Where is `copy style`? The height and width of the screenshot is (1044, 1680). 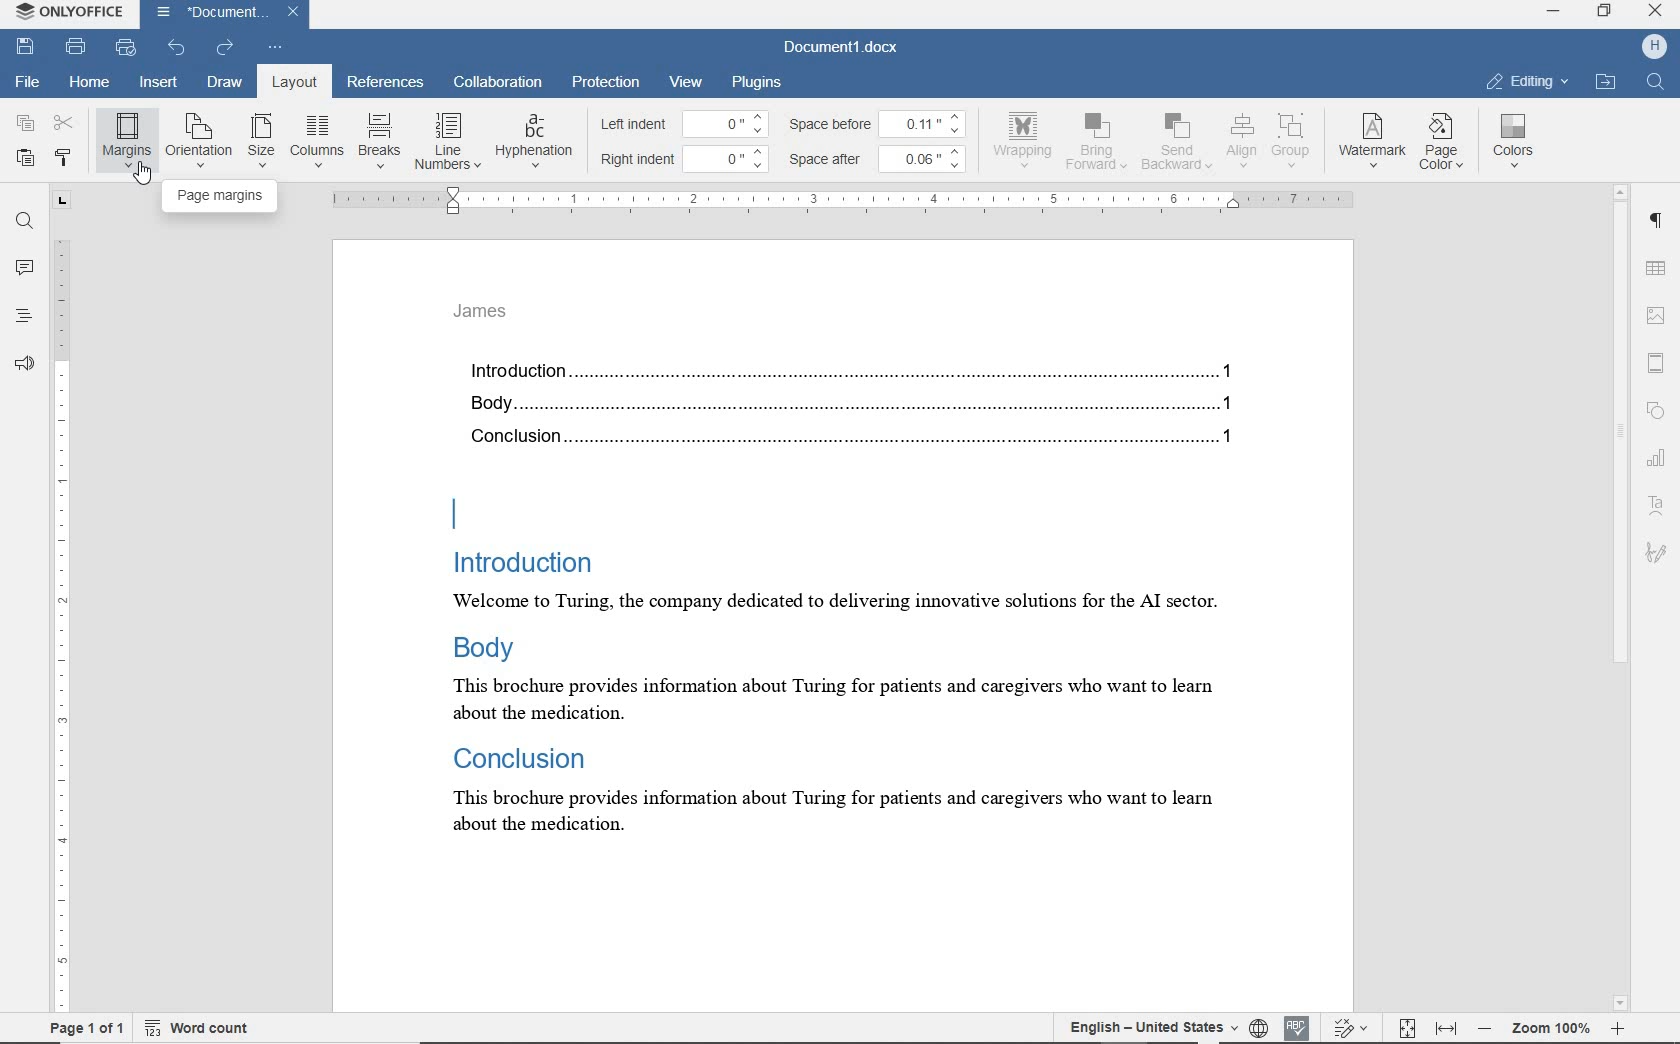
copy style is located at coordinates (64, 159).